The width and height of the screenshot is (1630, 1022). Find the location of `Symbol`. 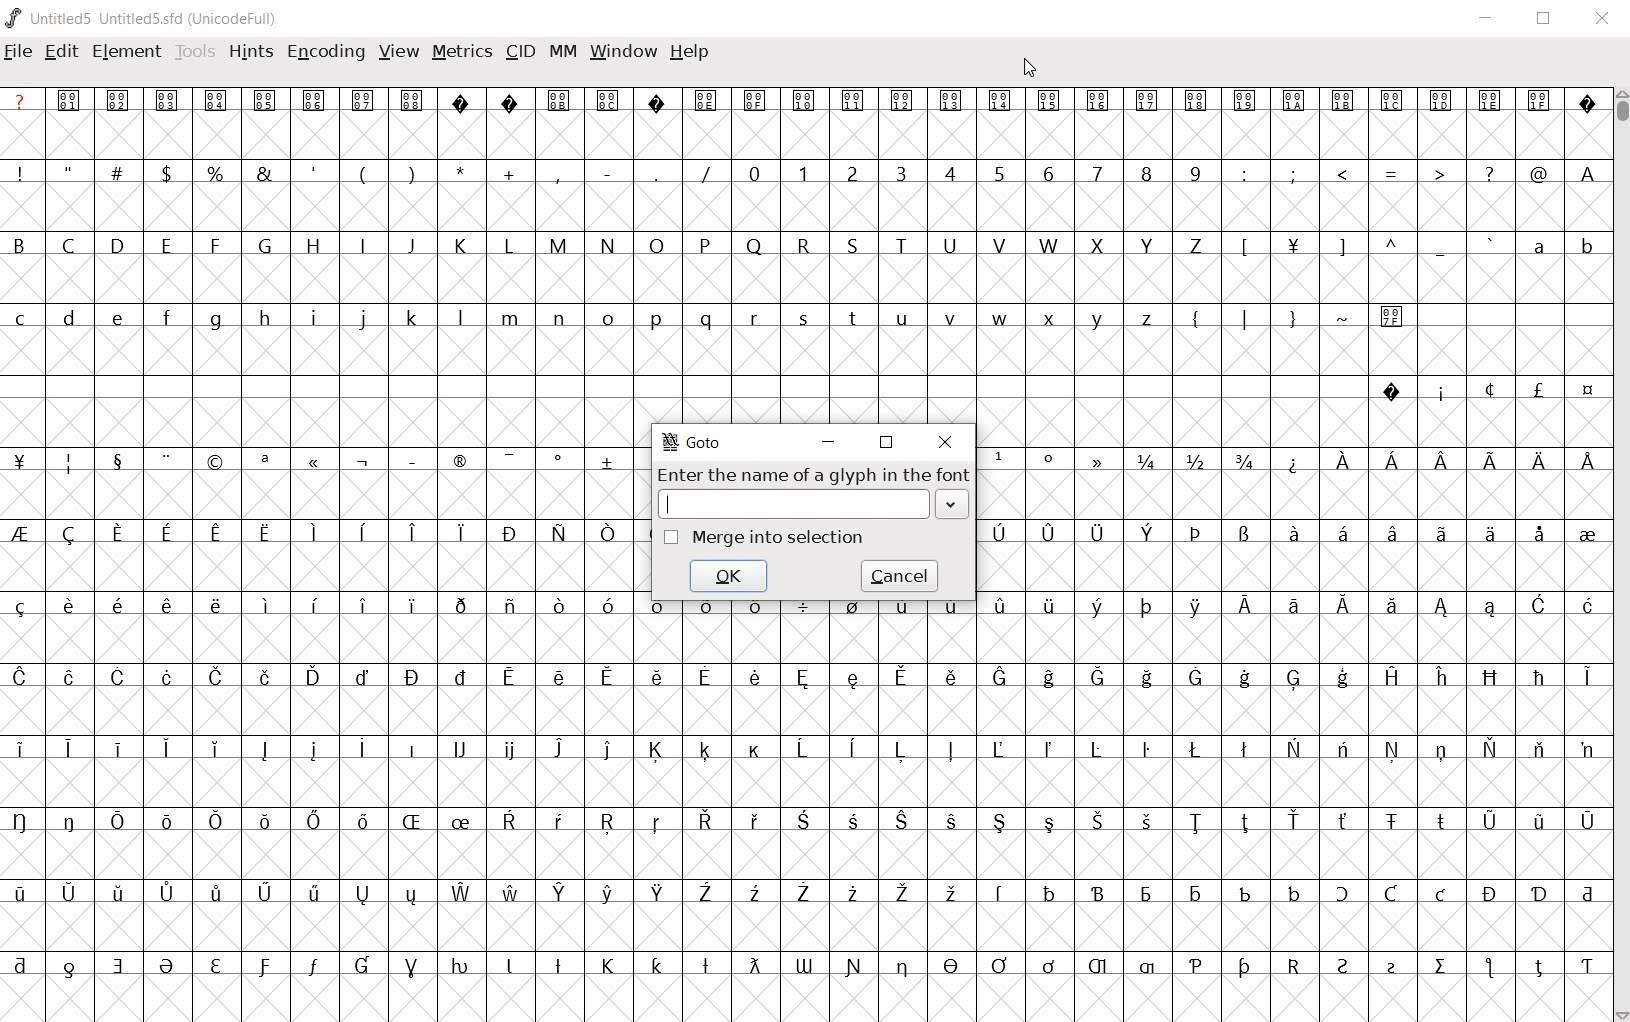

Symbol is located at coordinates (313, 969).